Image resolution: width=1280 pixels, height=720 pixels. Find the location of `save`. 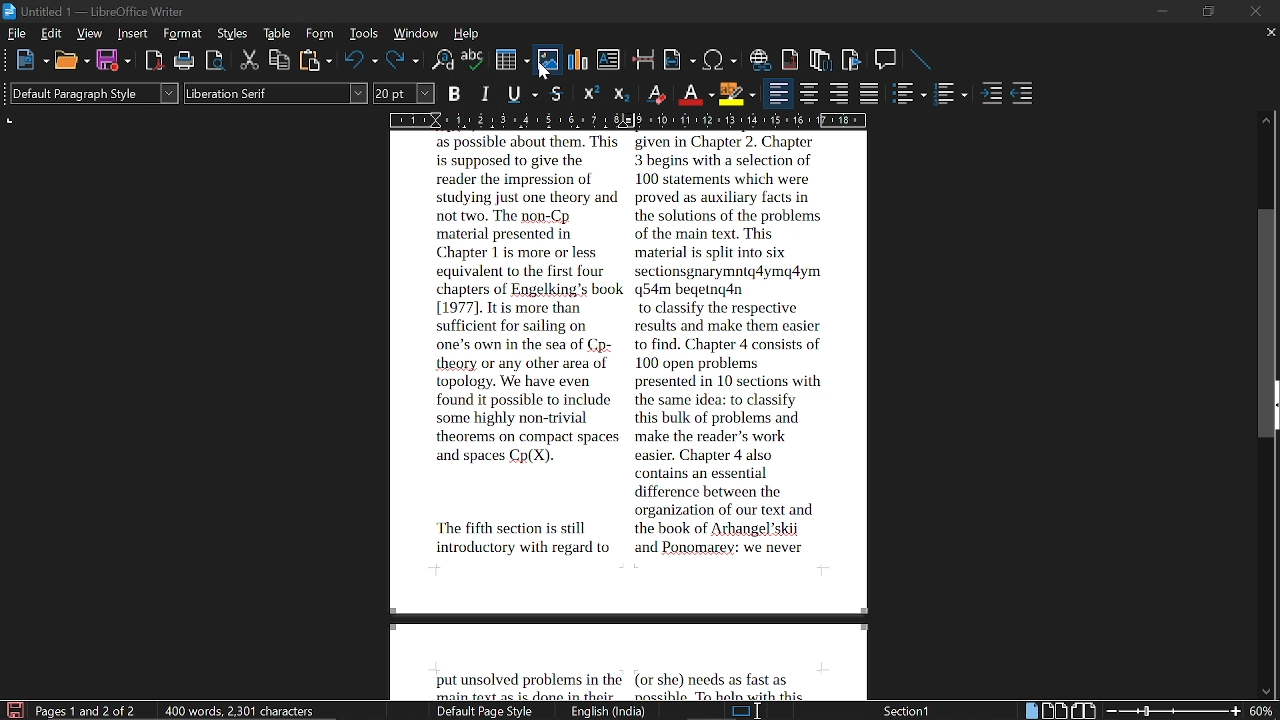

save is located at coordinates (13, 710).